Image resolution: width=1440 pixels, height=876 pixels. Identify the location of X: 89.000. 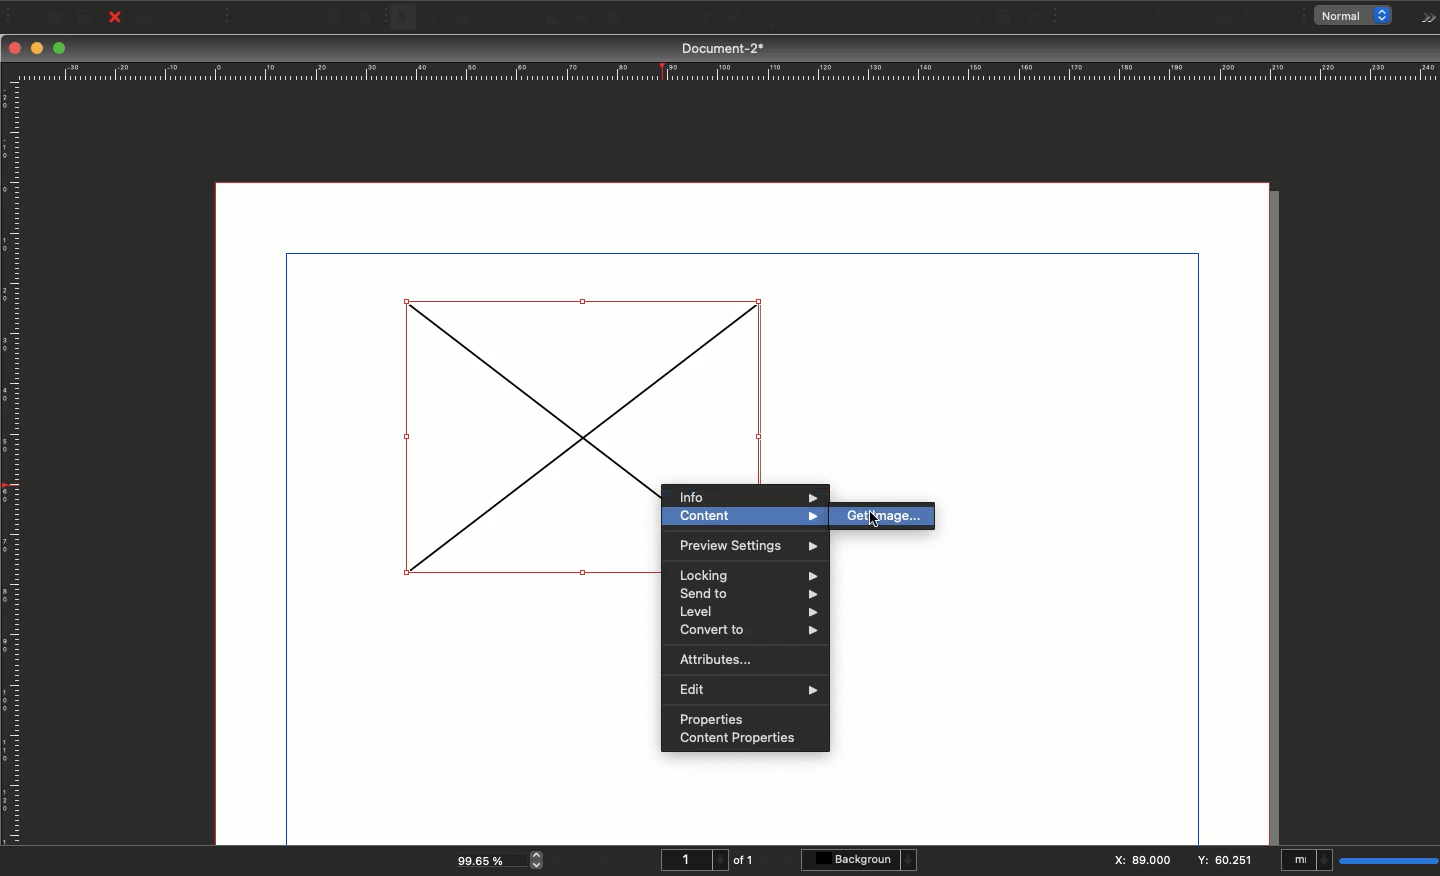
(1140, 861).